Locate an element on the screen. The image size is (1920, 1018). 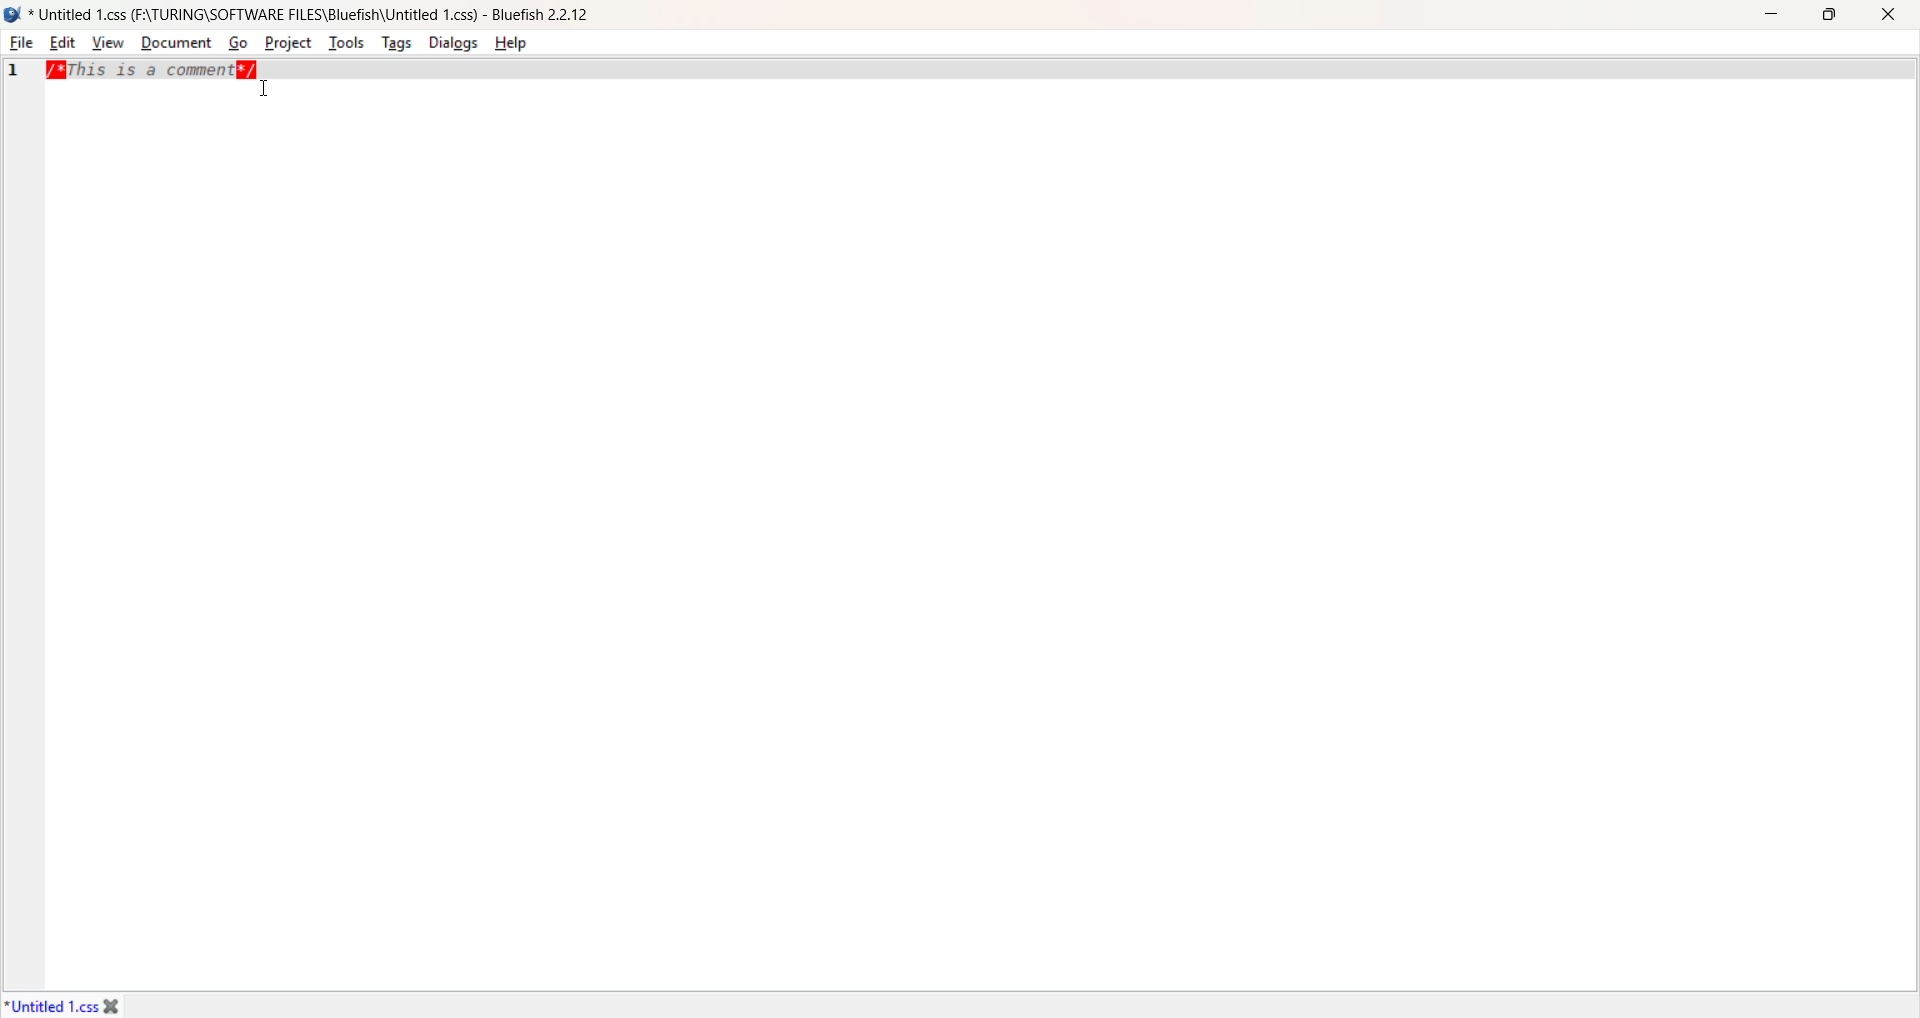
Close is located at coordinates (1893, 16).